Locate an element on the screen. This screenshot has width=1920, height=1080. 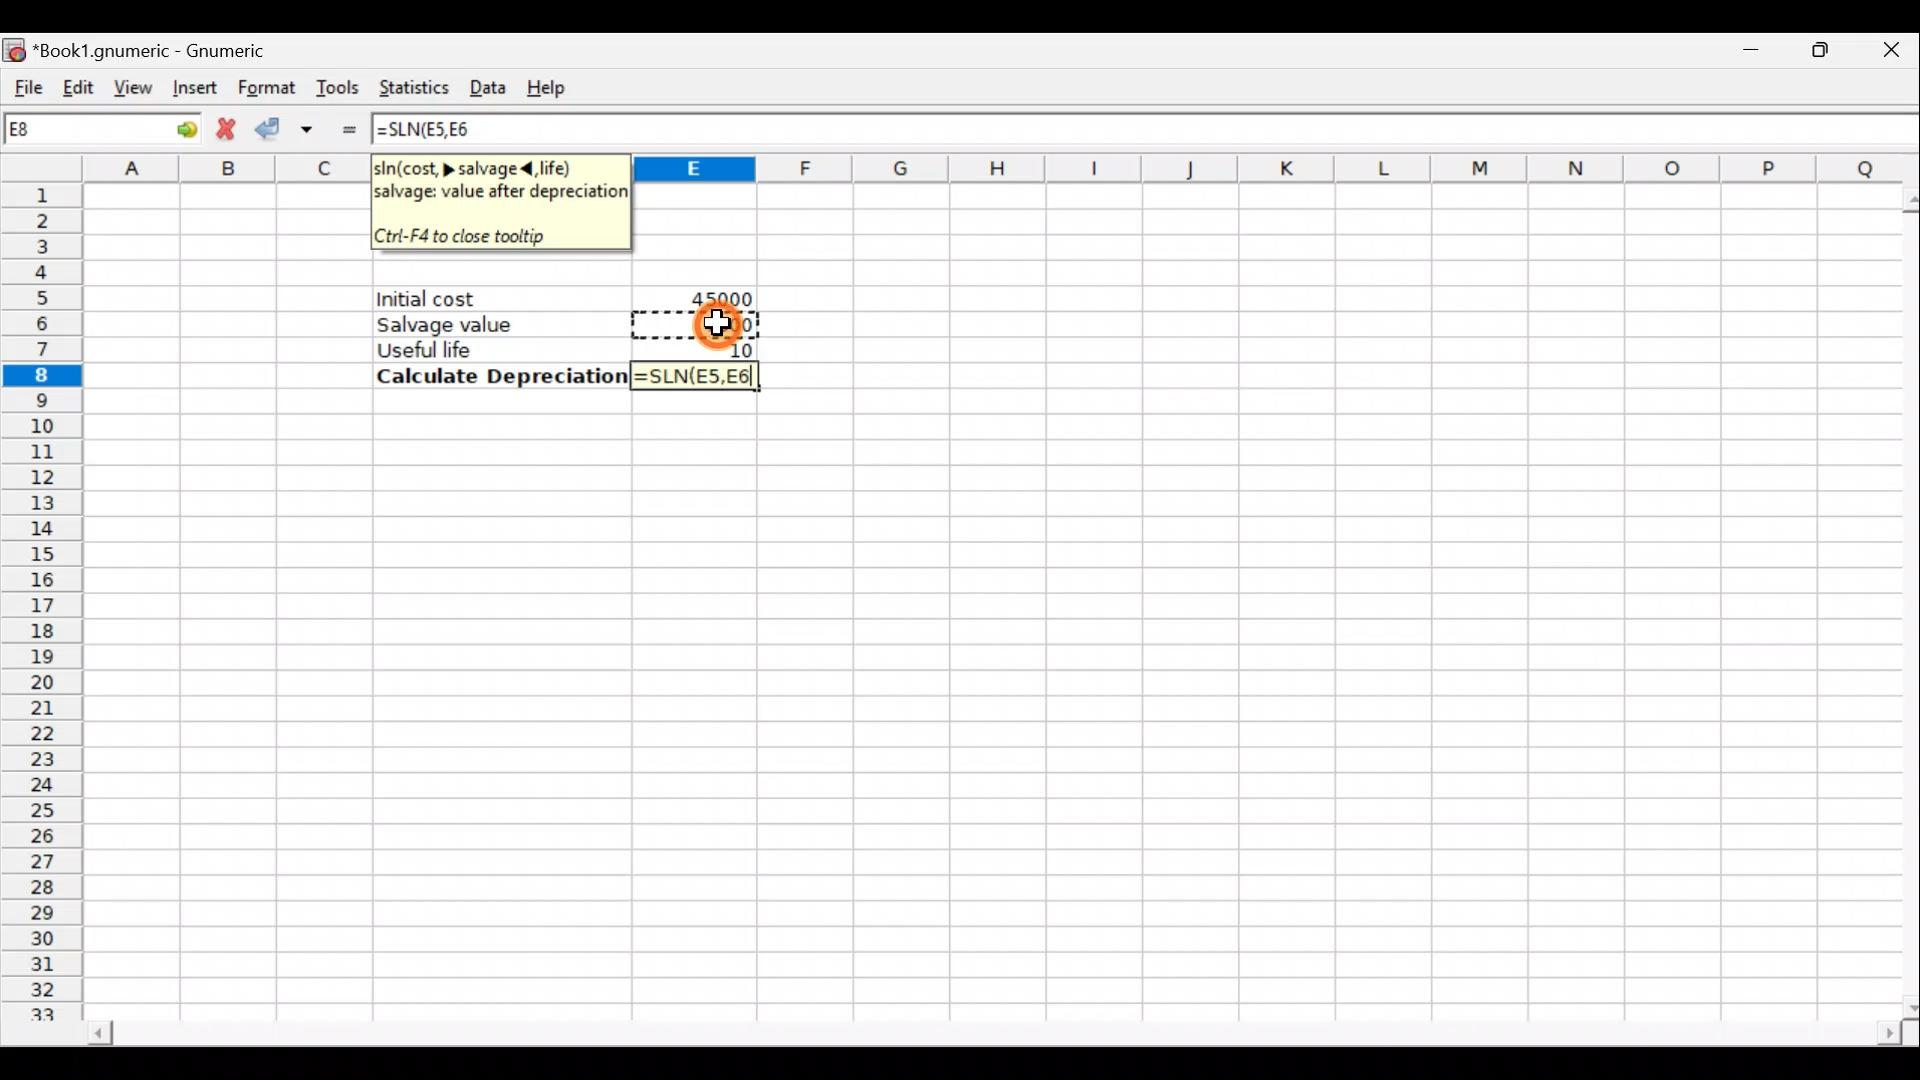
Data is located at coordinates (490, 84).